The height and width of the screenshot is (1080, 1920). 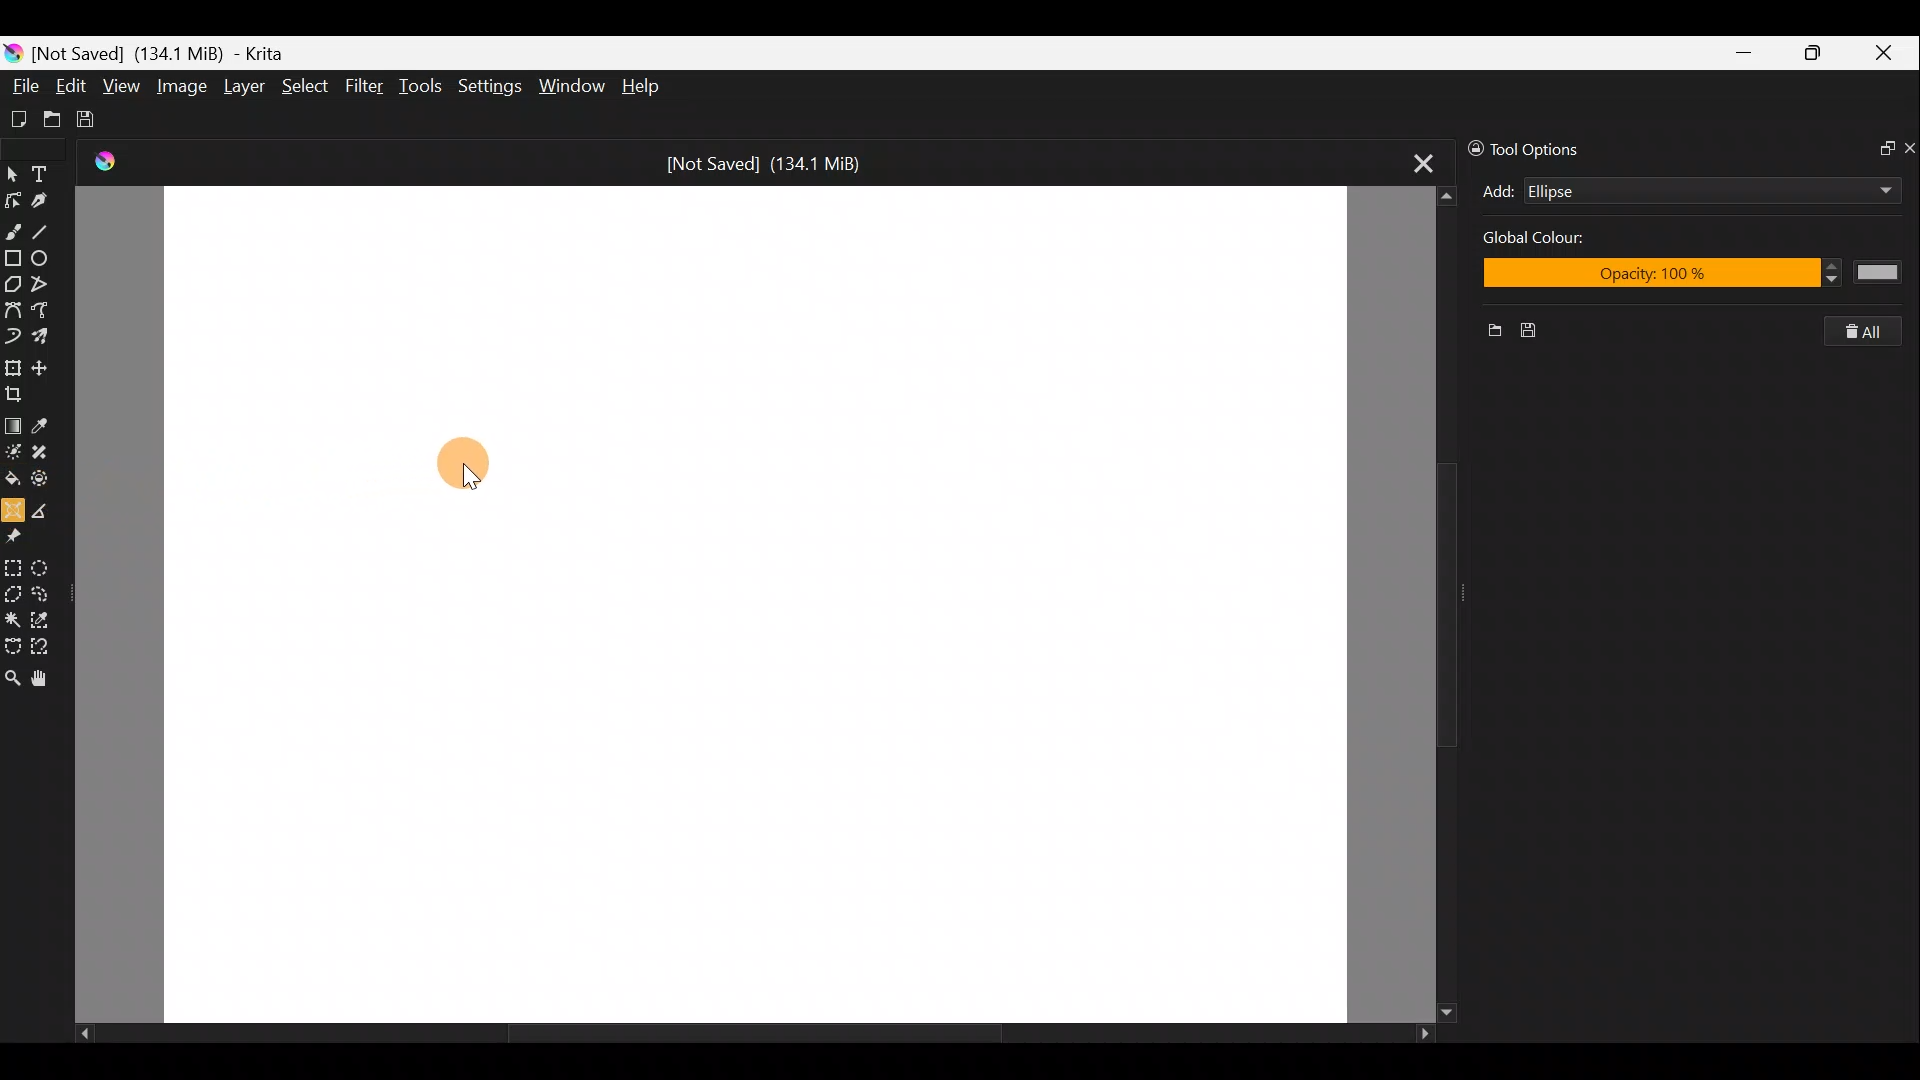 I want to click on Help, so click(x=642, y=87).